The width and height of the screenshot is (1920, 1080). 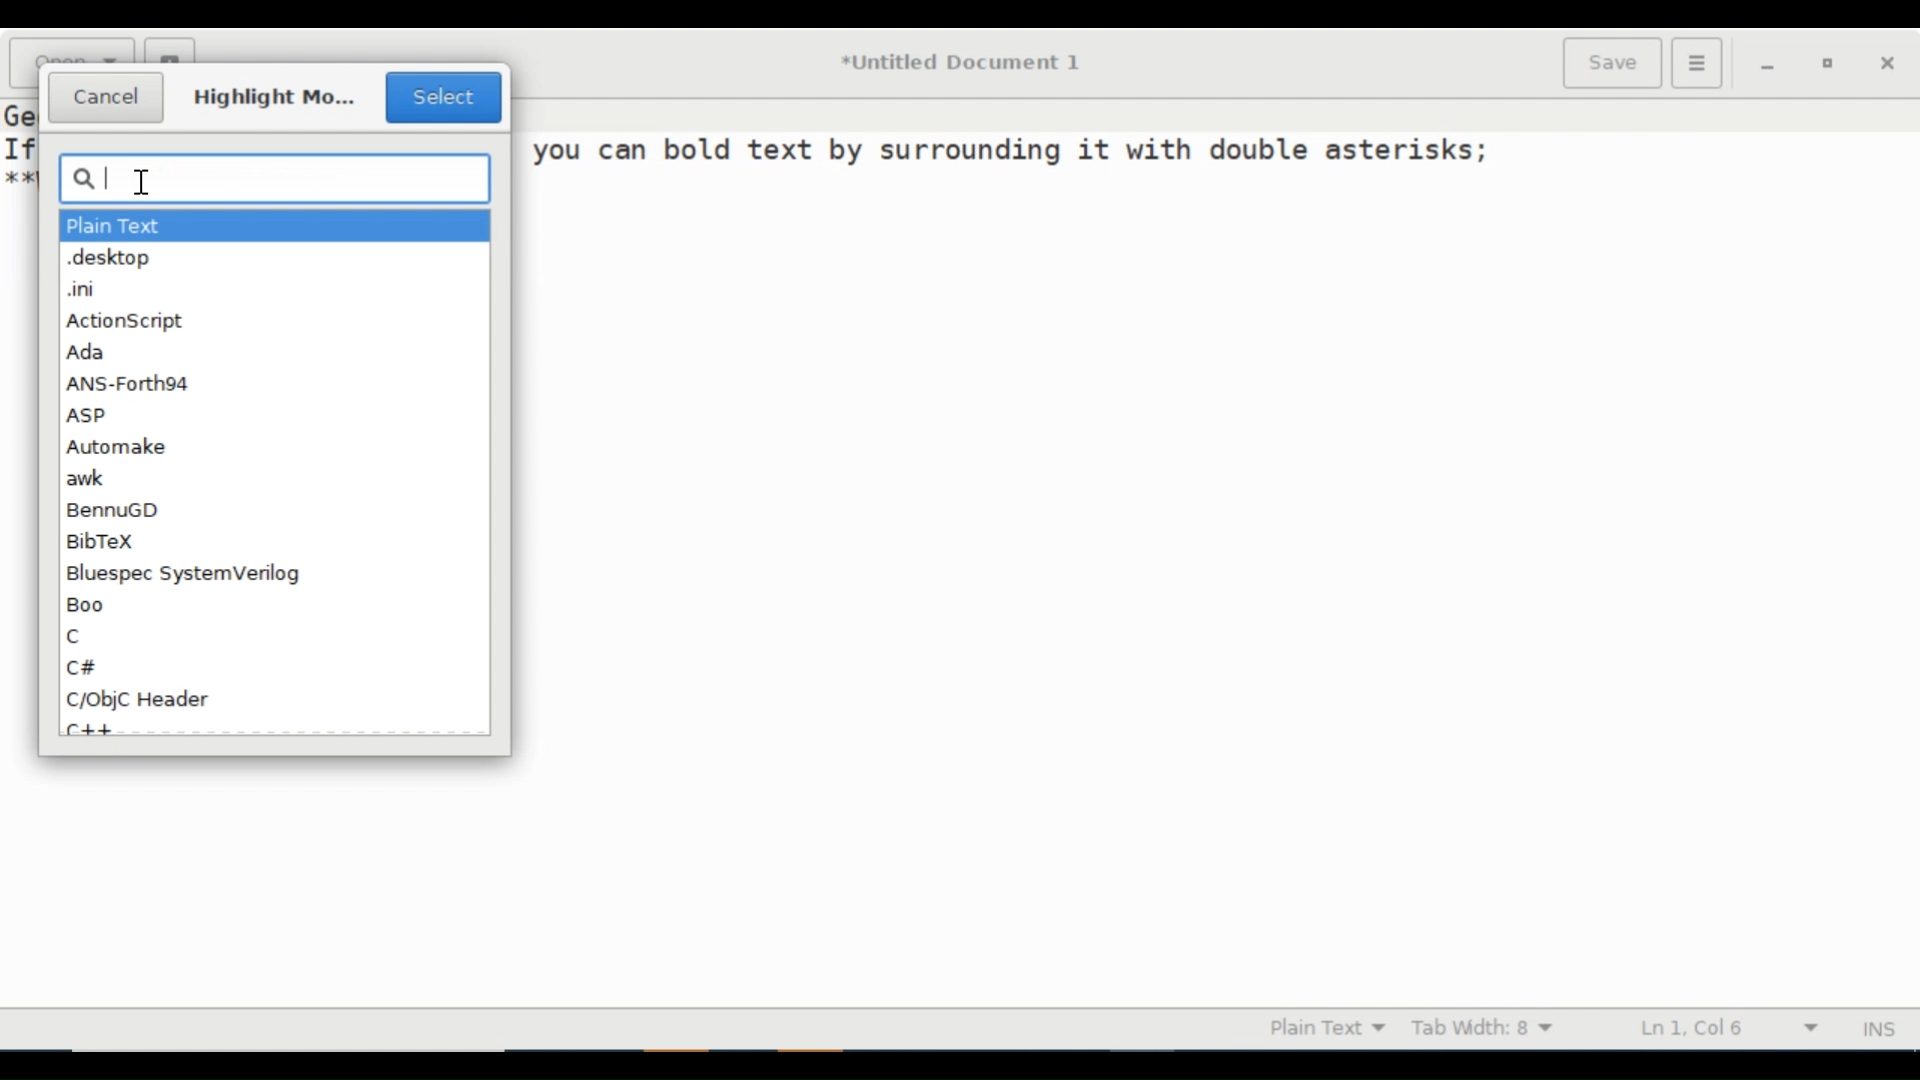 I want to click on C/ObjC Header, so click(x=140, y=700).